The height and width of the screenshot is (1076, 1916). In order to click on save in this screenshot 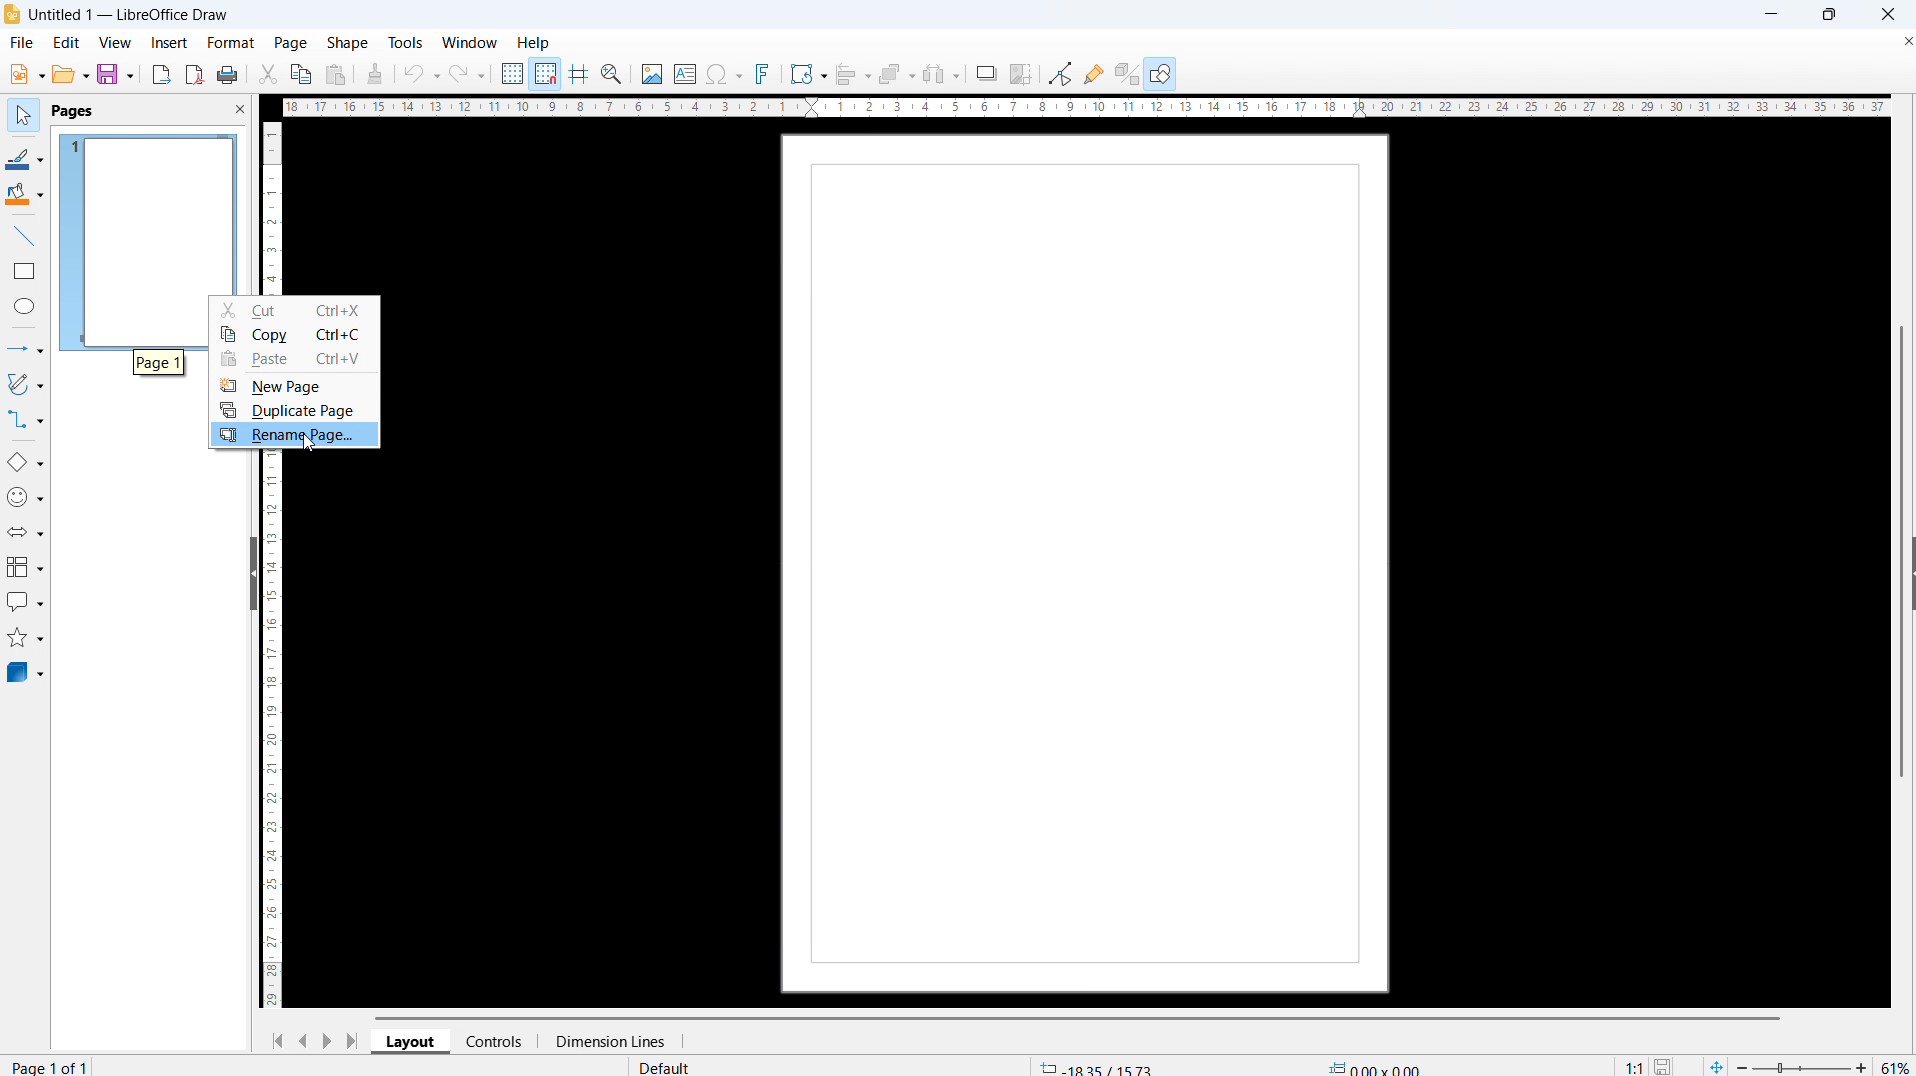, I will do `click(116, 75)`.